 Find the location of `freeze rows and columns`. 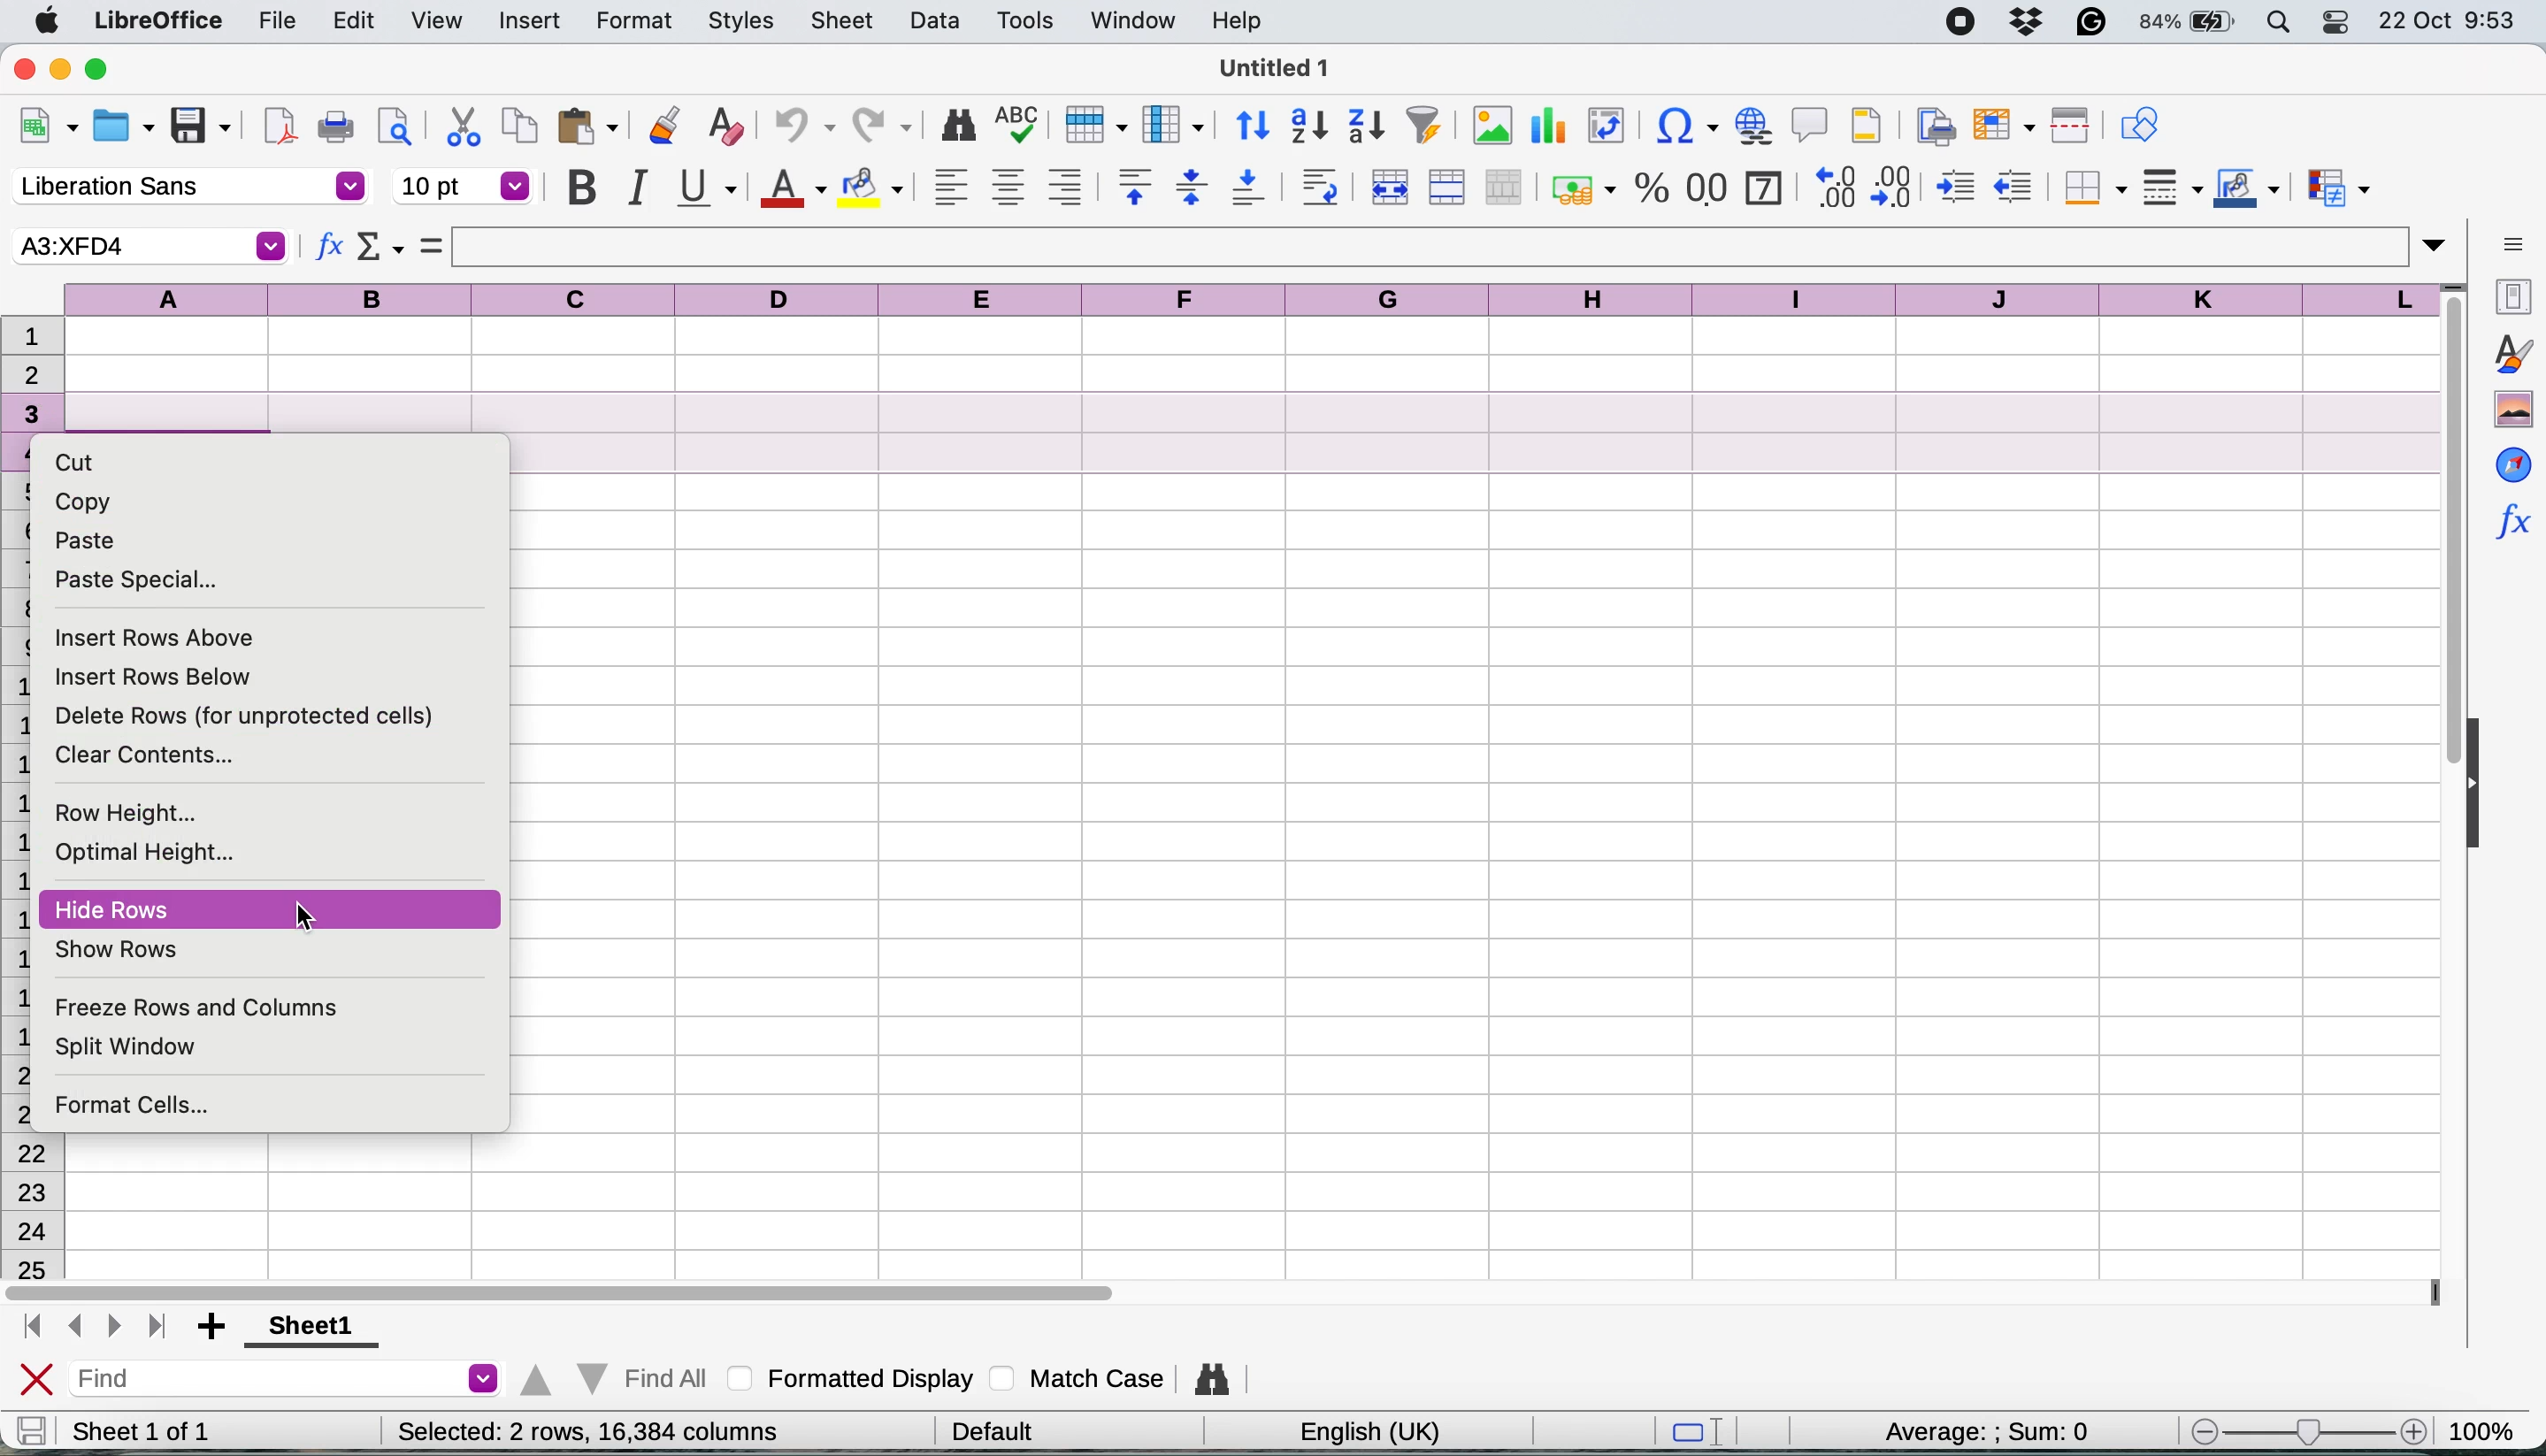

freeze rows and columns is located at coordinates (195, 1006).